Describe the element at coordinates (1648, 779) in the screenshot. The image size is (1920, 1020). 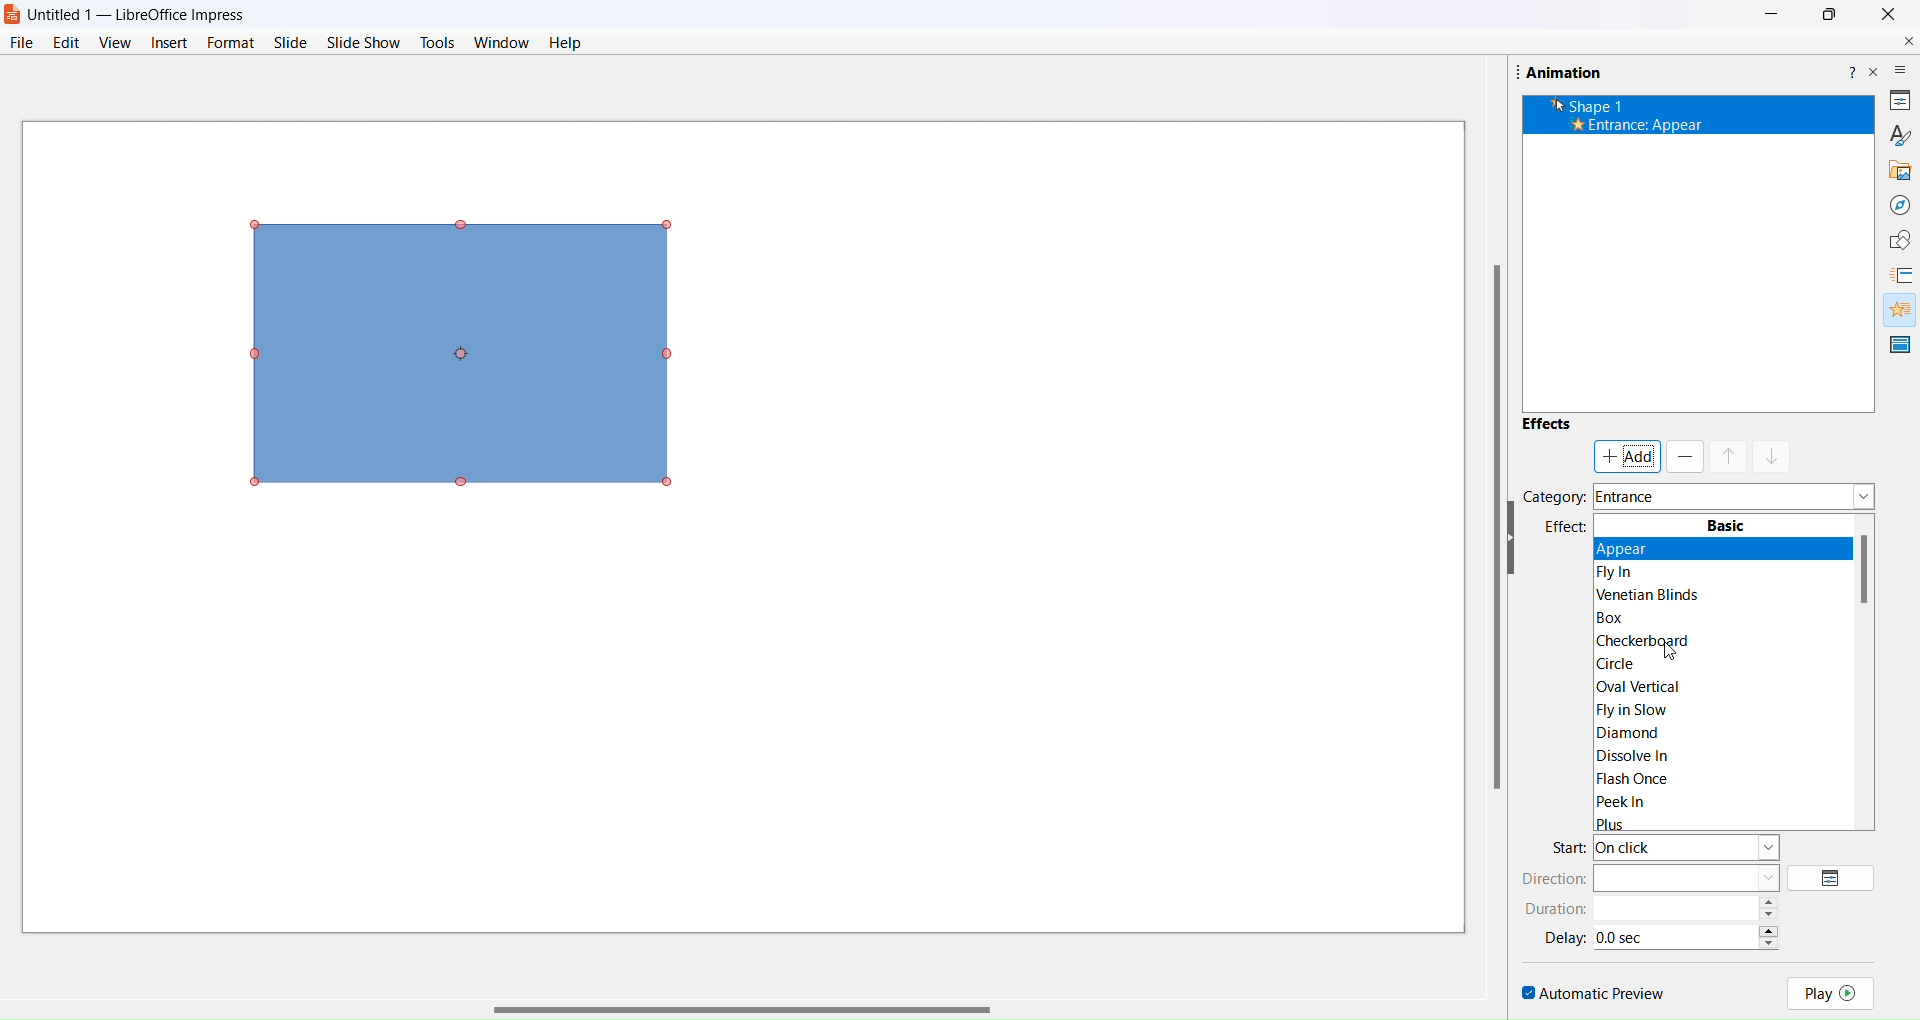
I see `Flash Once` at that location.